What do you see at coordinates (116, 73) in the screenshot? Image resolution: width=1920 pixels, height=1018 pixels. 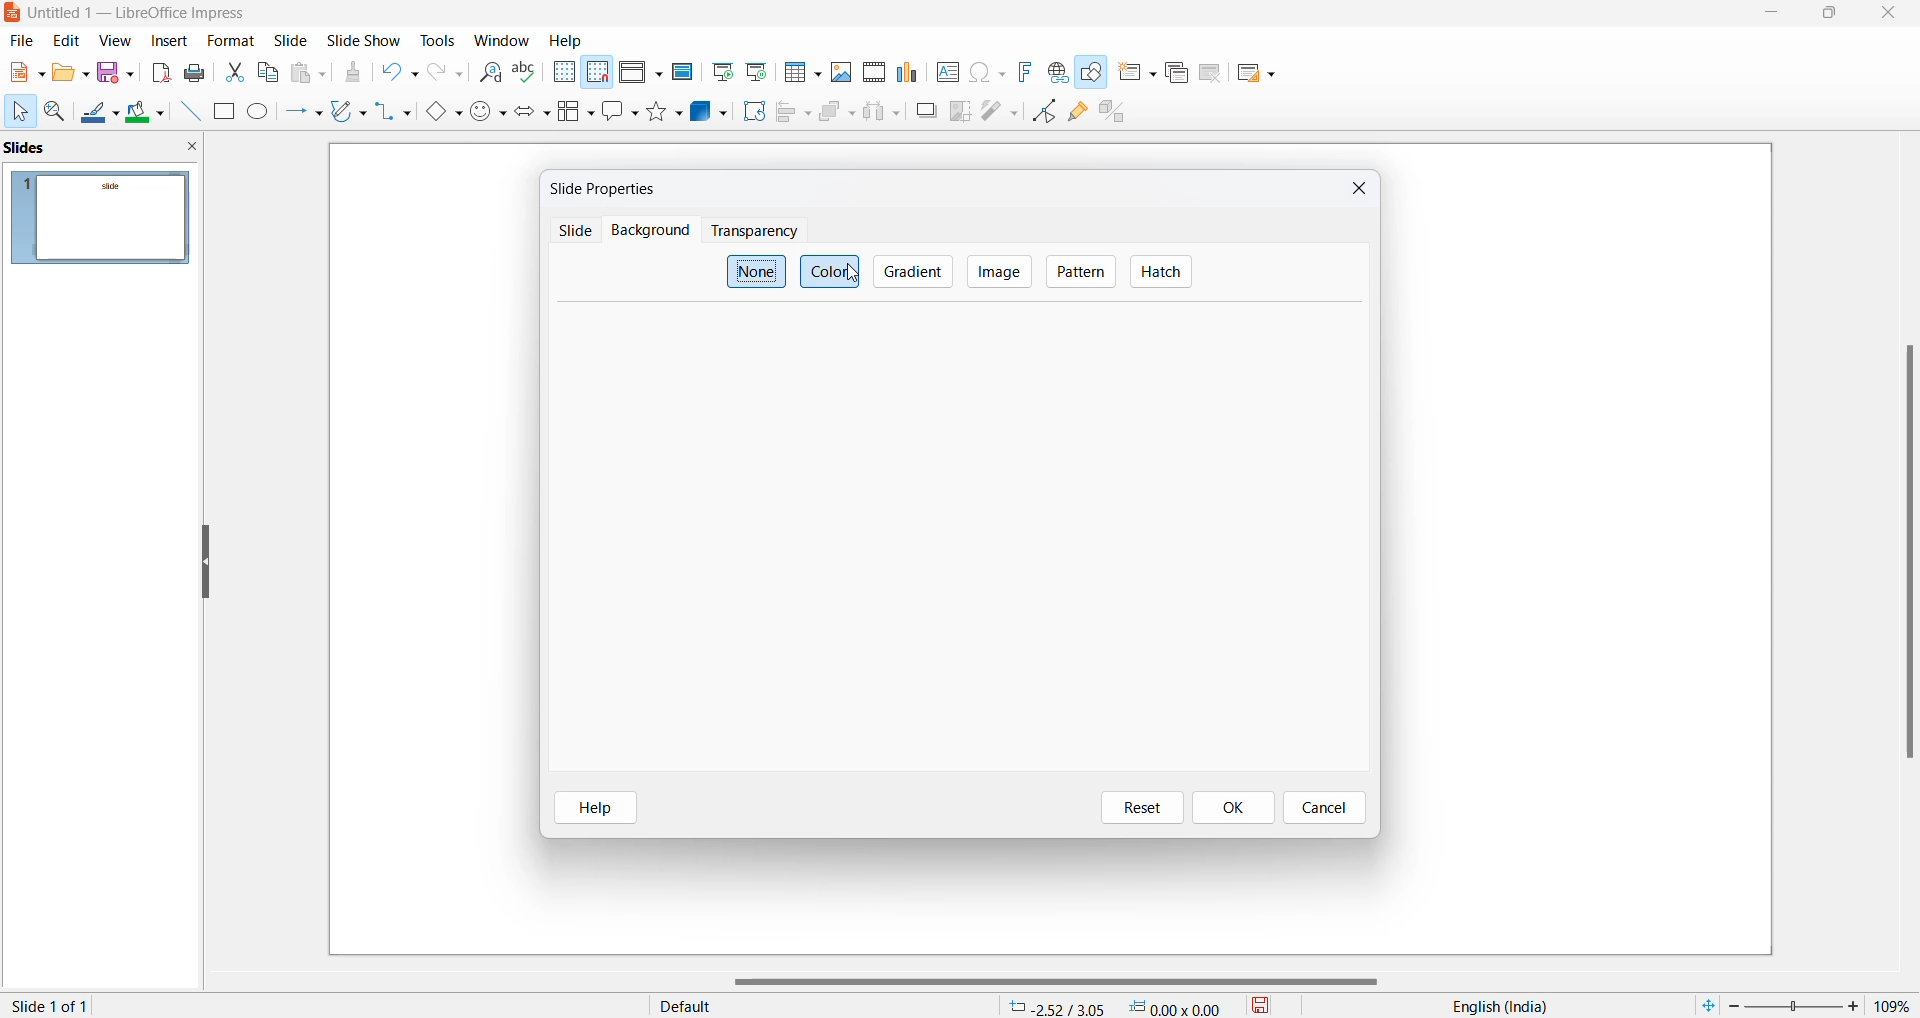 I see `save option` at bounding box center [116, 73].